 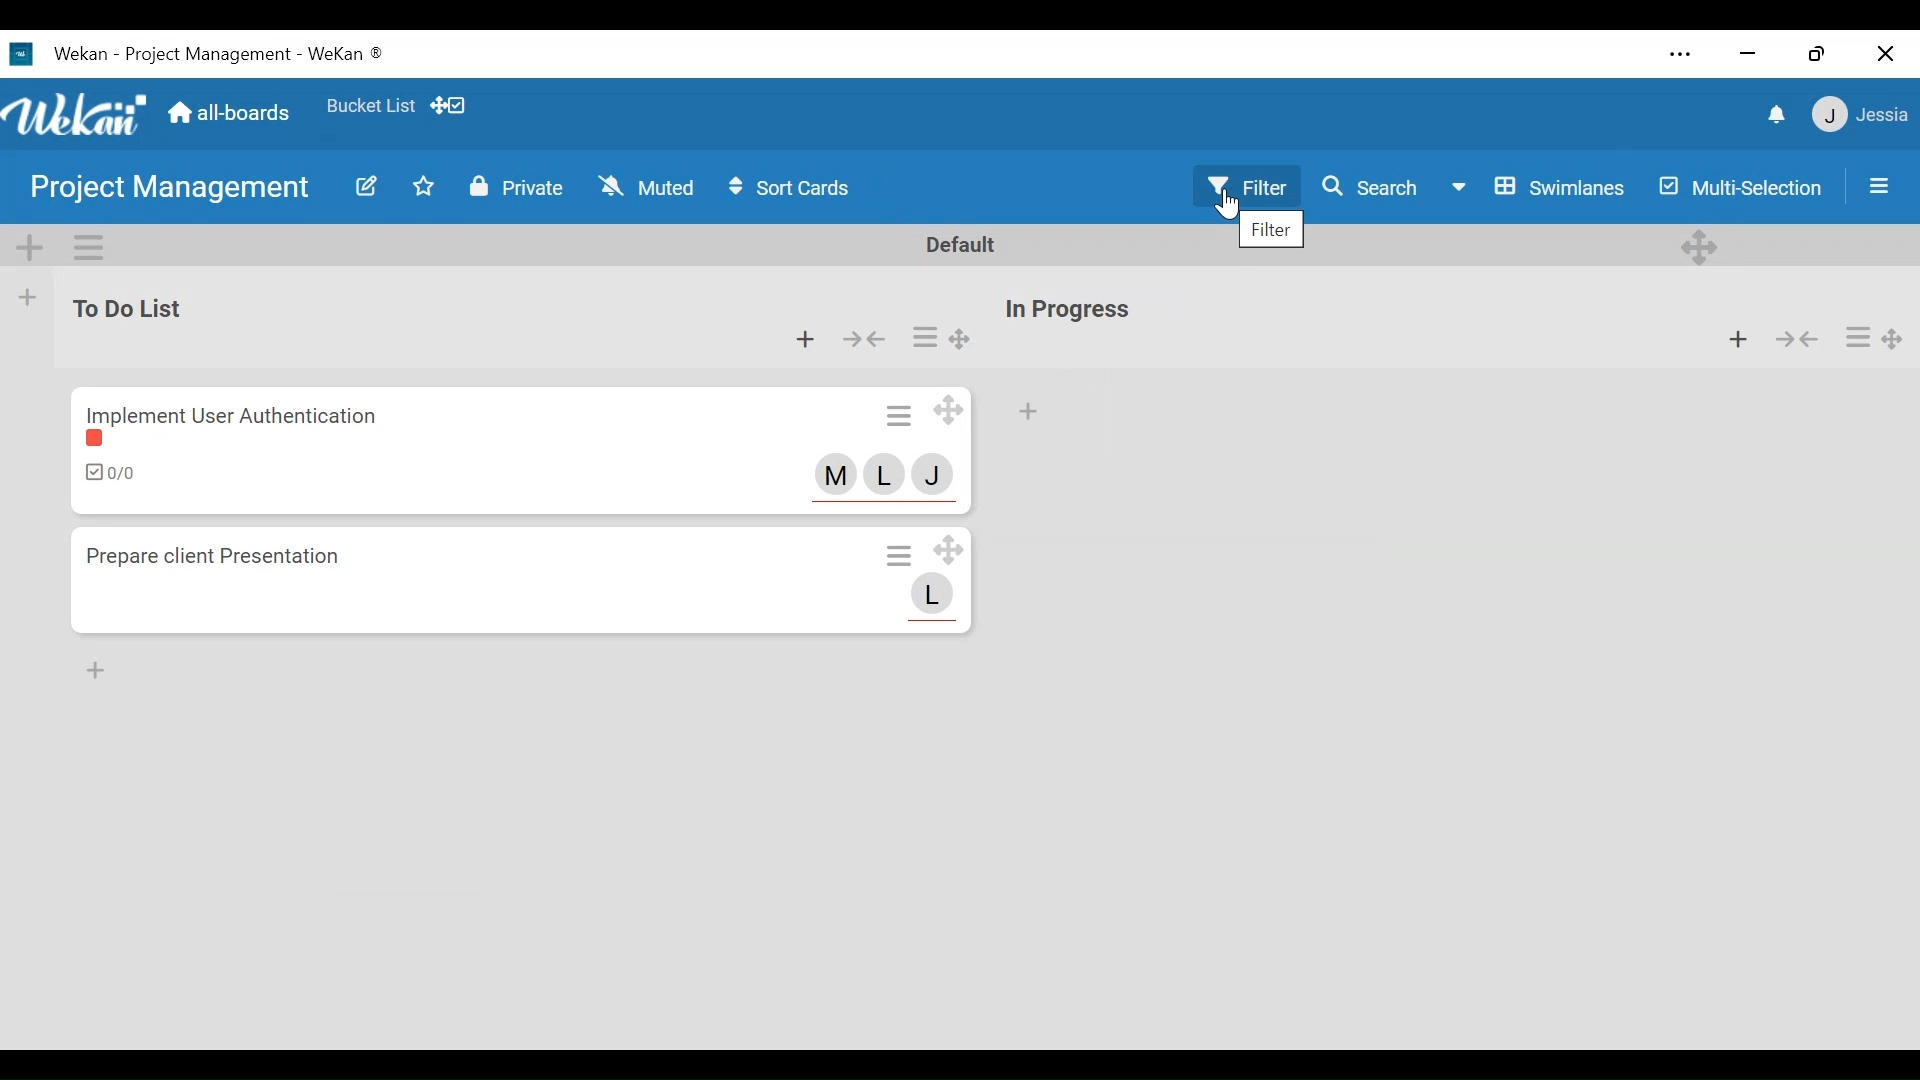 I want to click on Wekan Logo, so click(x=77, y=112).